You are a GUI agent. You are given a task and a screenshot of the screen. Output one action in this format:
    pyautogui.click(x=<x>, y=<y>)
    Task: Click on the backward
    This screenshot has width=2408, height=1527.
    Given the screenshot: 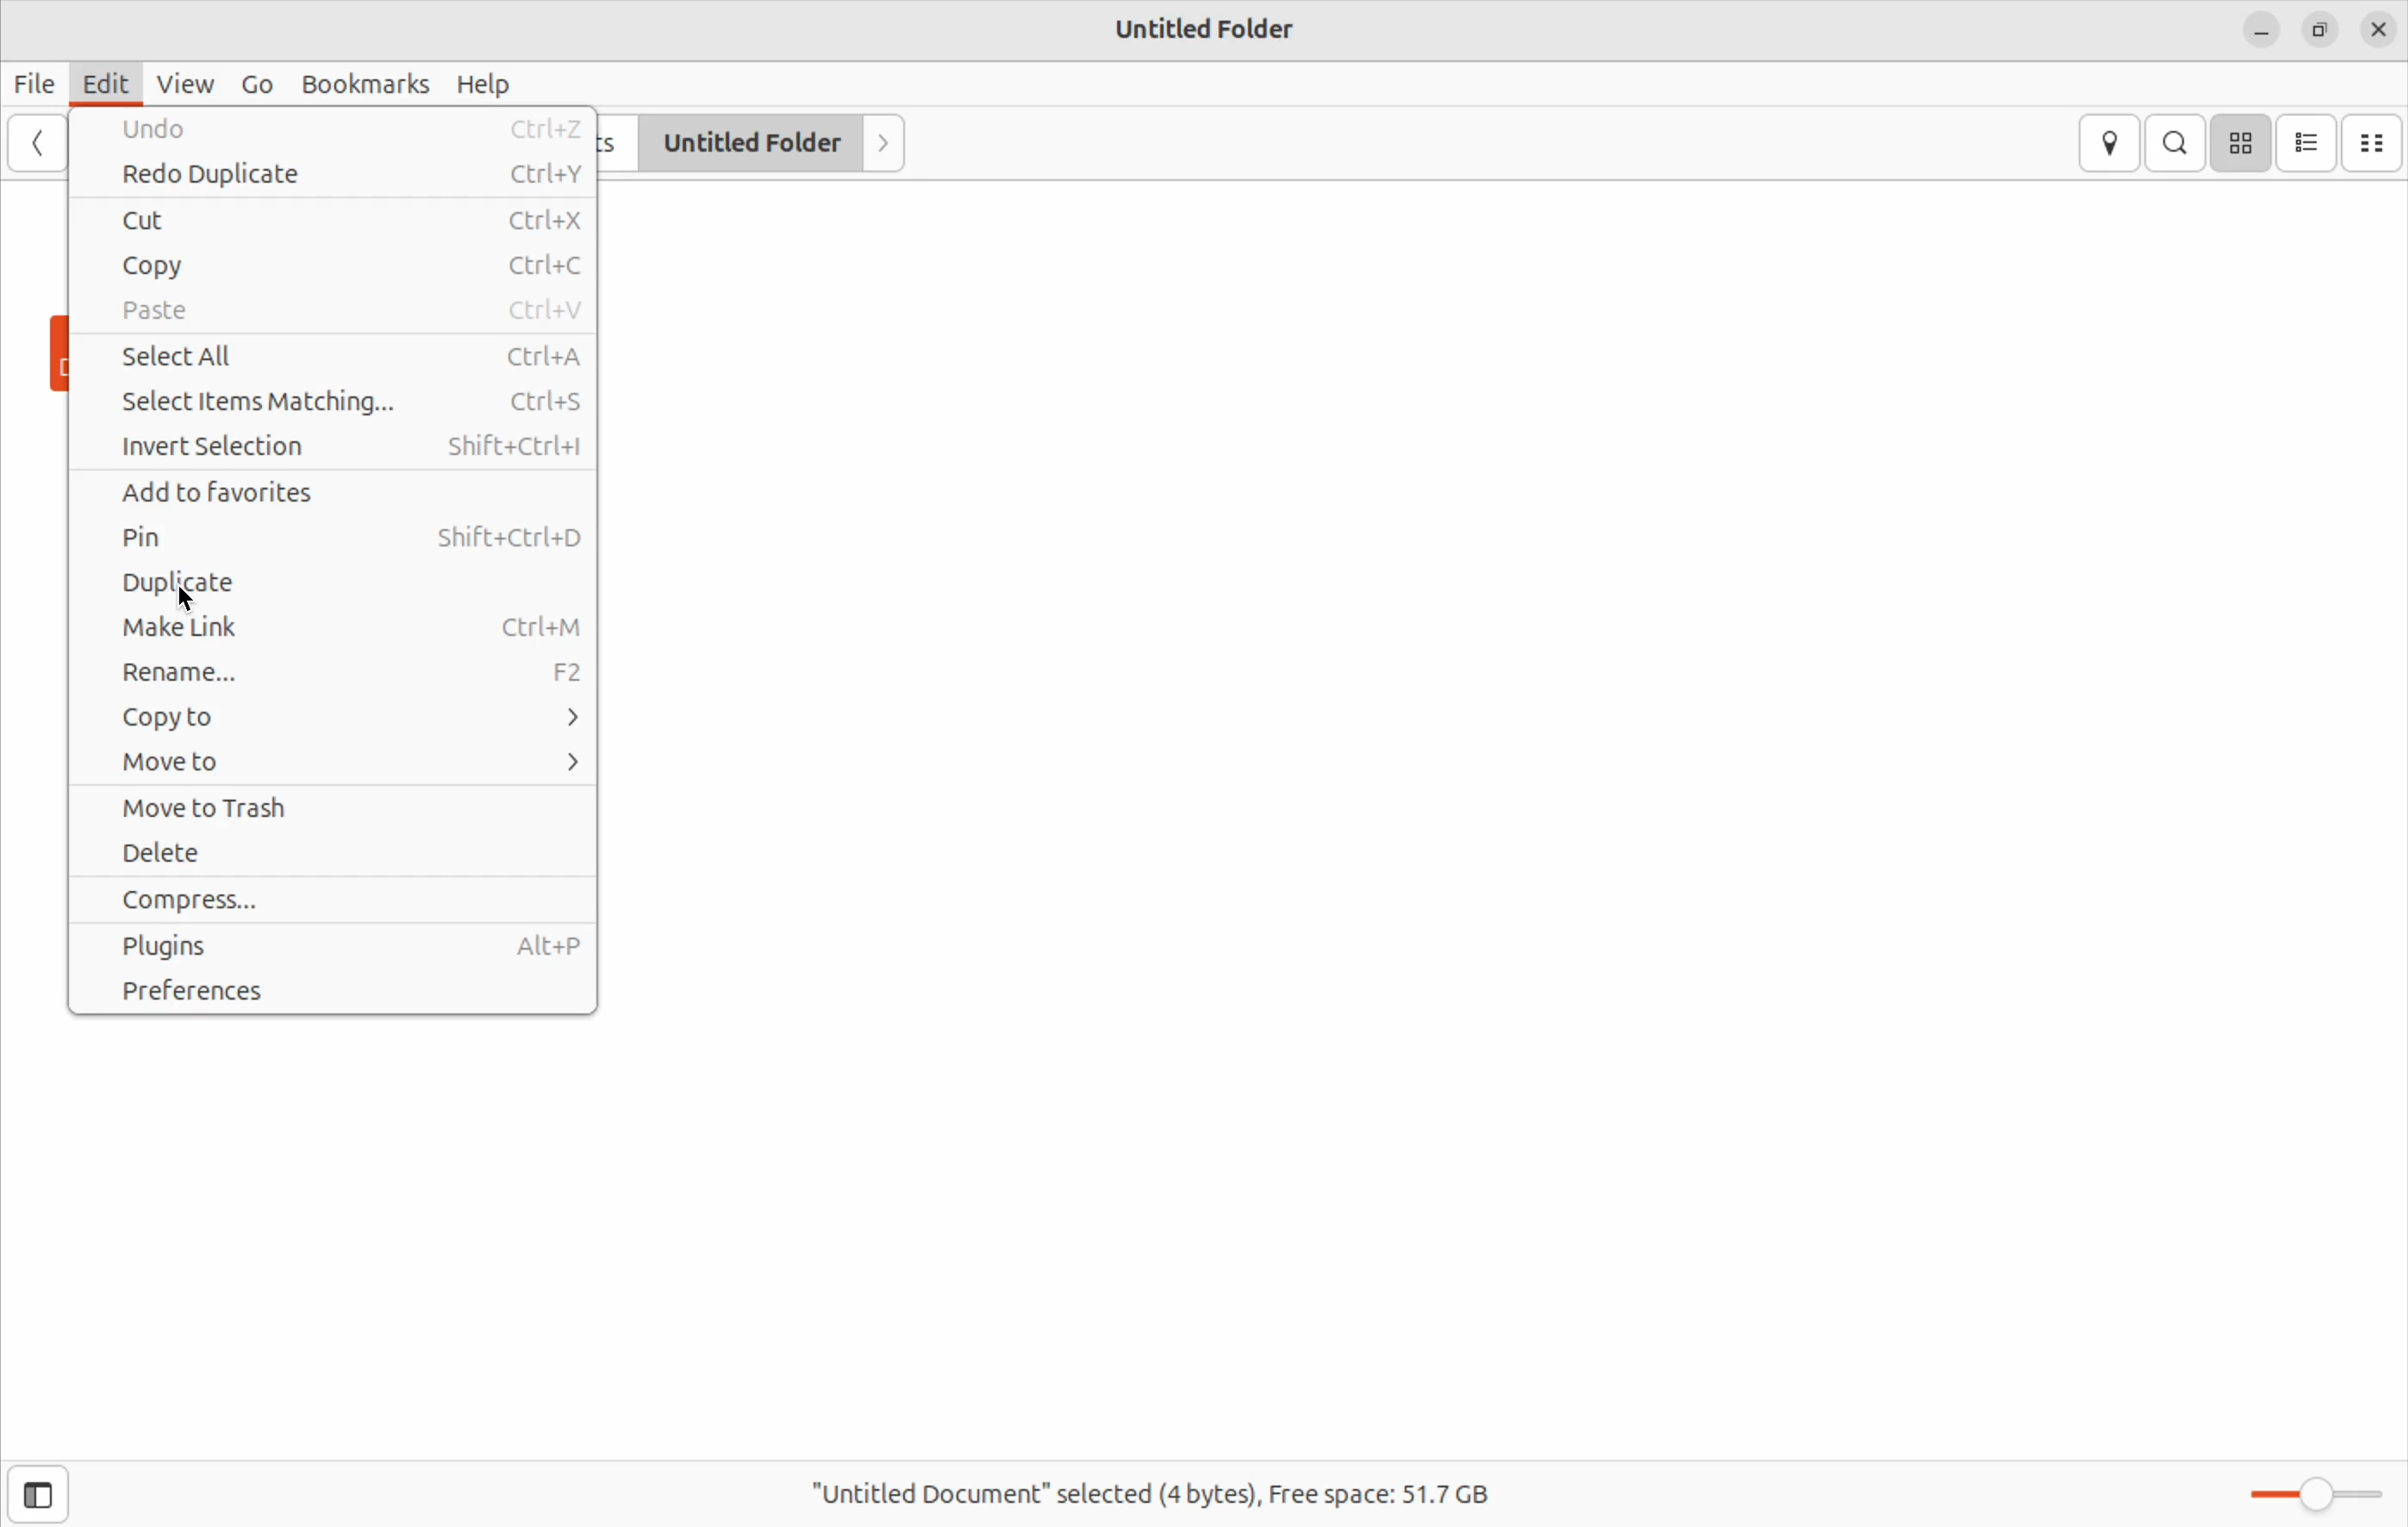 What is the action you would take?
    pyautogui.click(x=38, y=145)
    